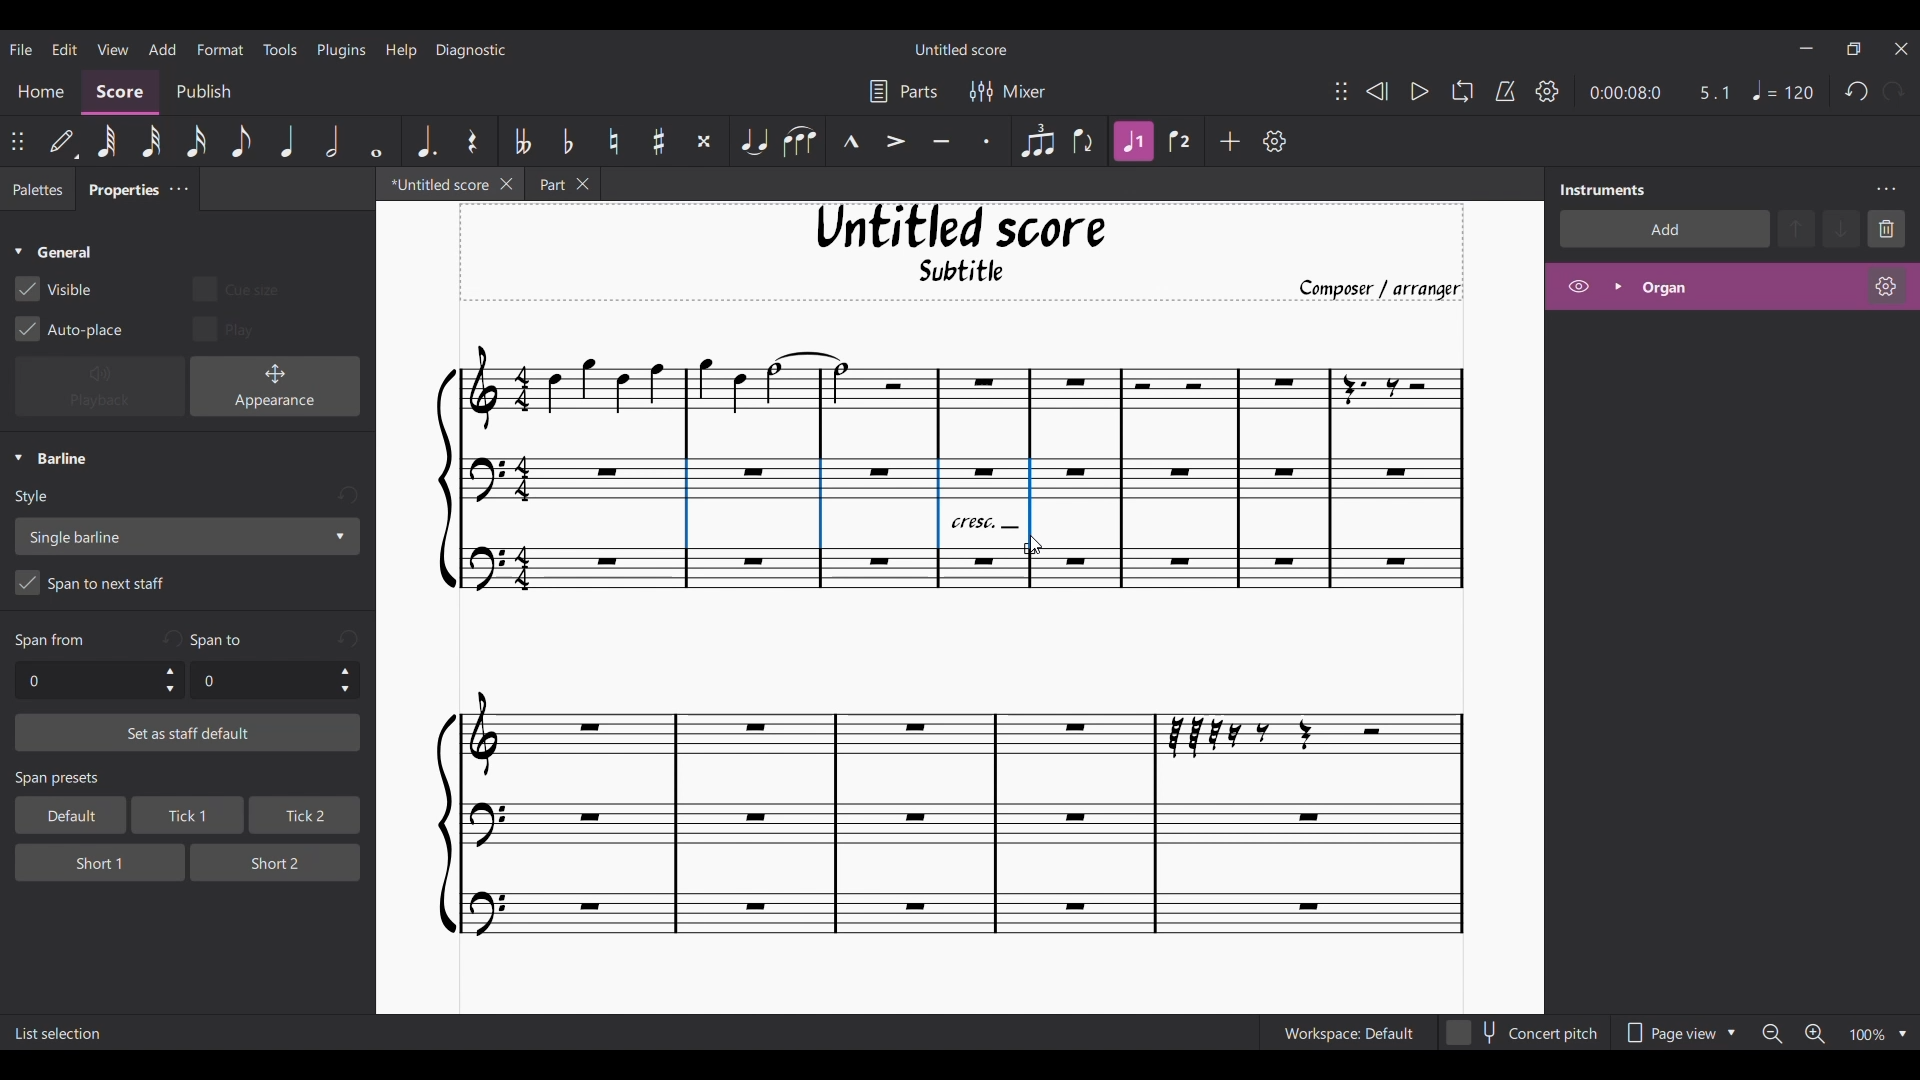 The image size is (1920, 1080). I want to click on Diagnostic menu, so click(472, 49).